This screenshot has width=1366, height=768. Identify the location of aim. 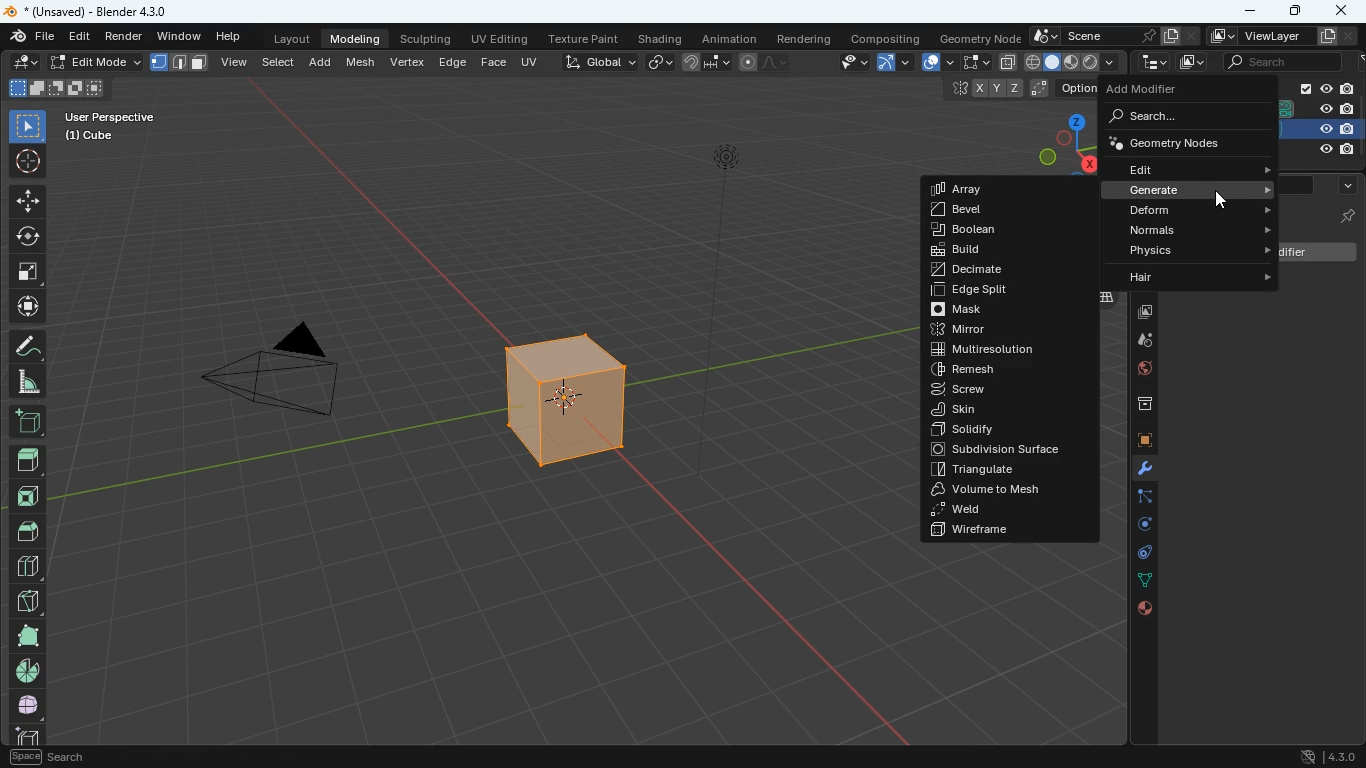
(26, 161).